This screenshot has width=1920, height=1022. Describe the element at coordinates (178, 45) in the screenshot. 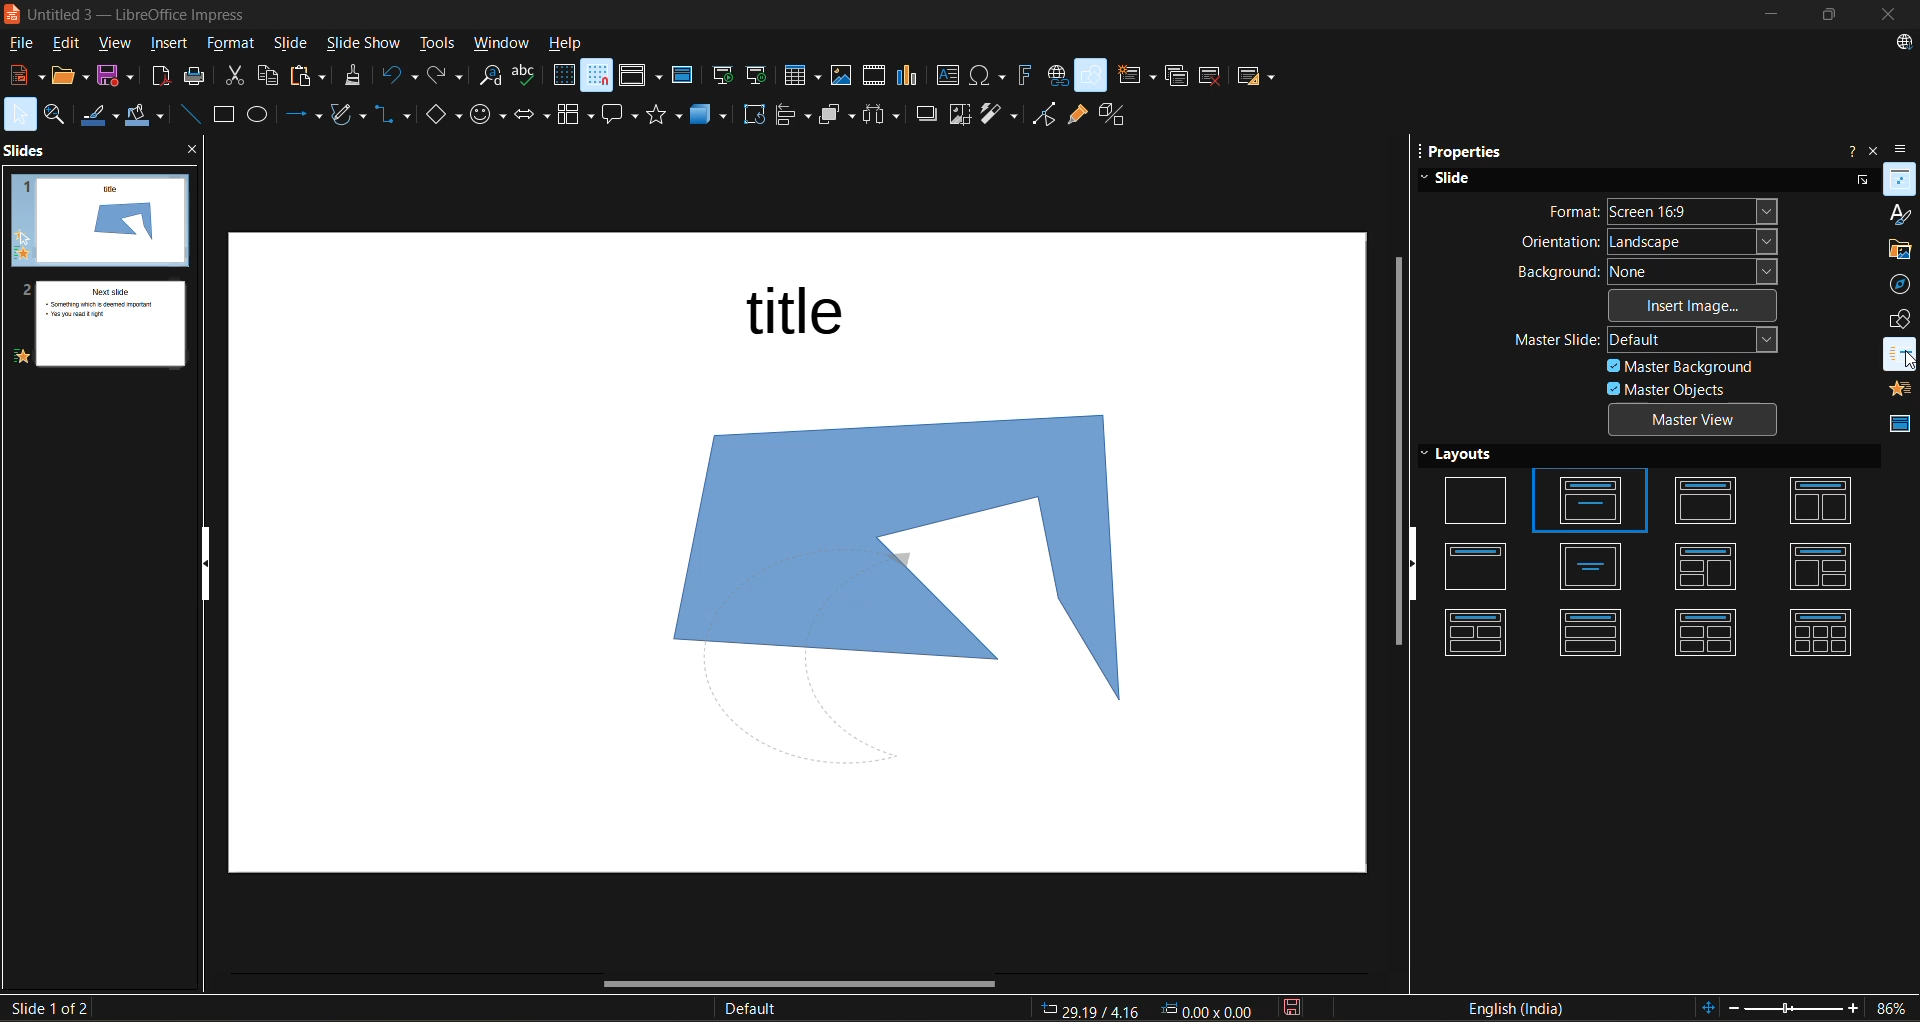

I see `insert` at that location.